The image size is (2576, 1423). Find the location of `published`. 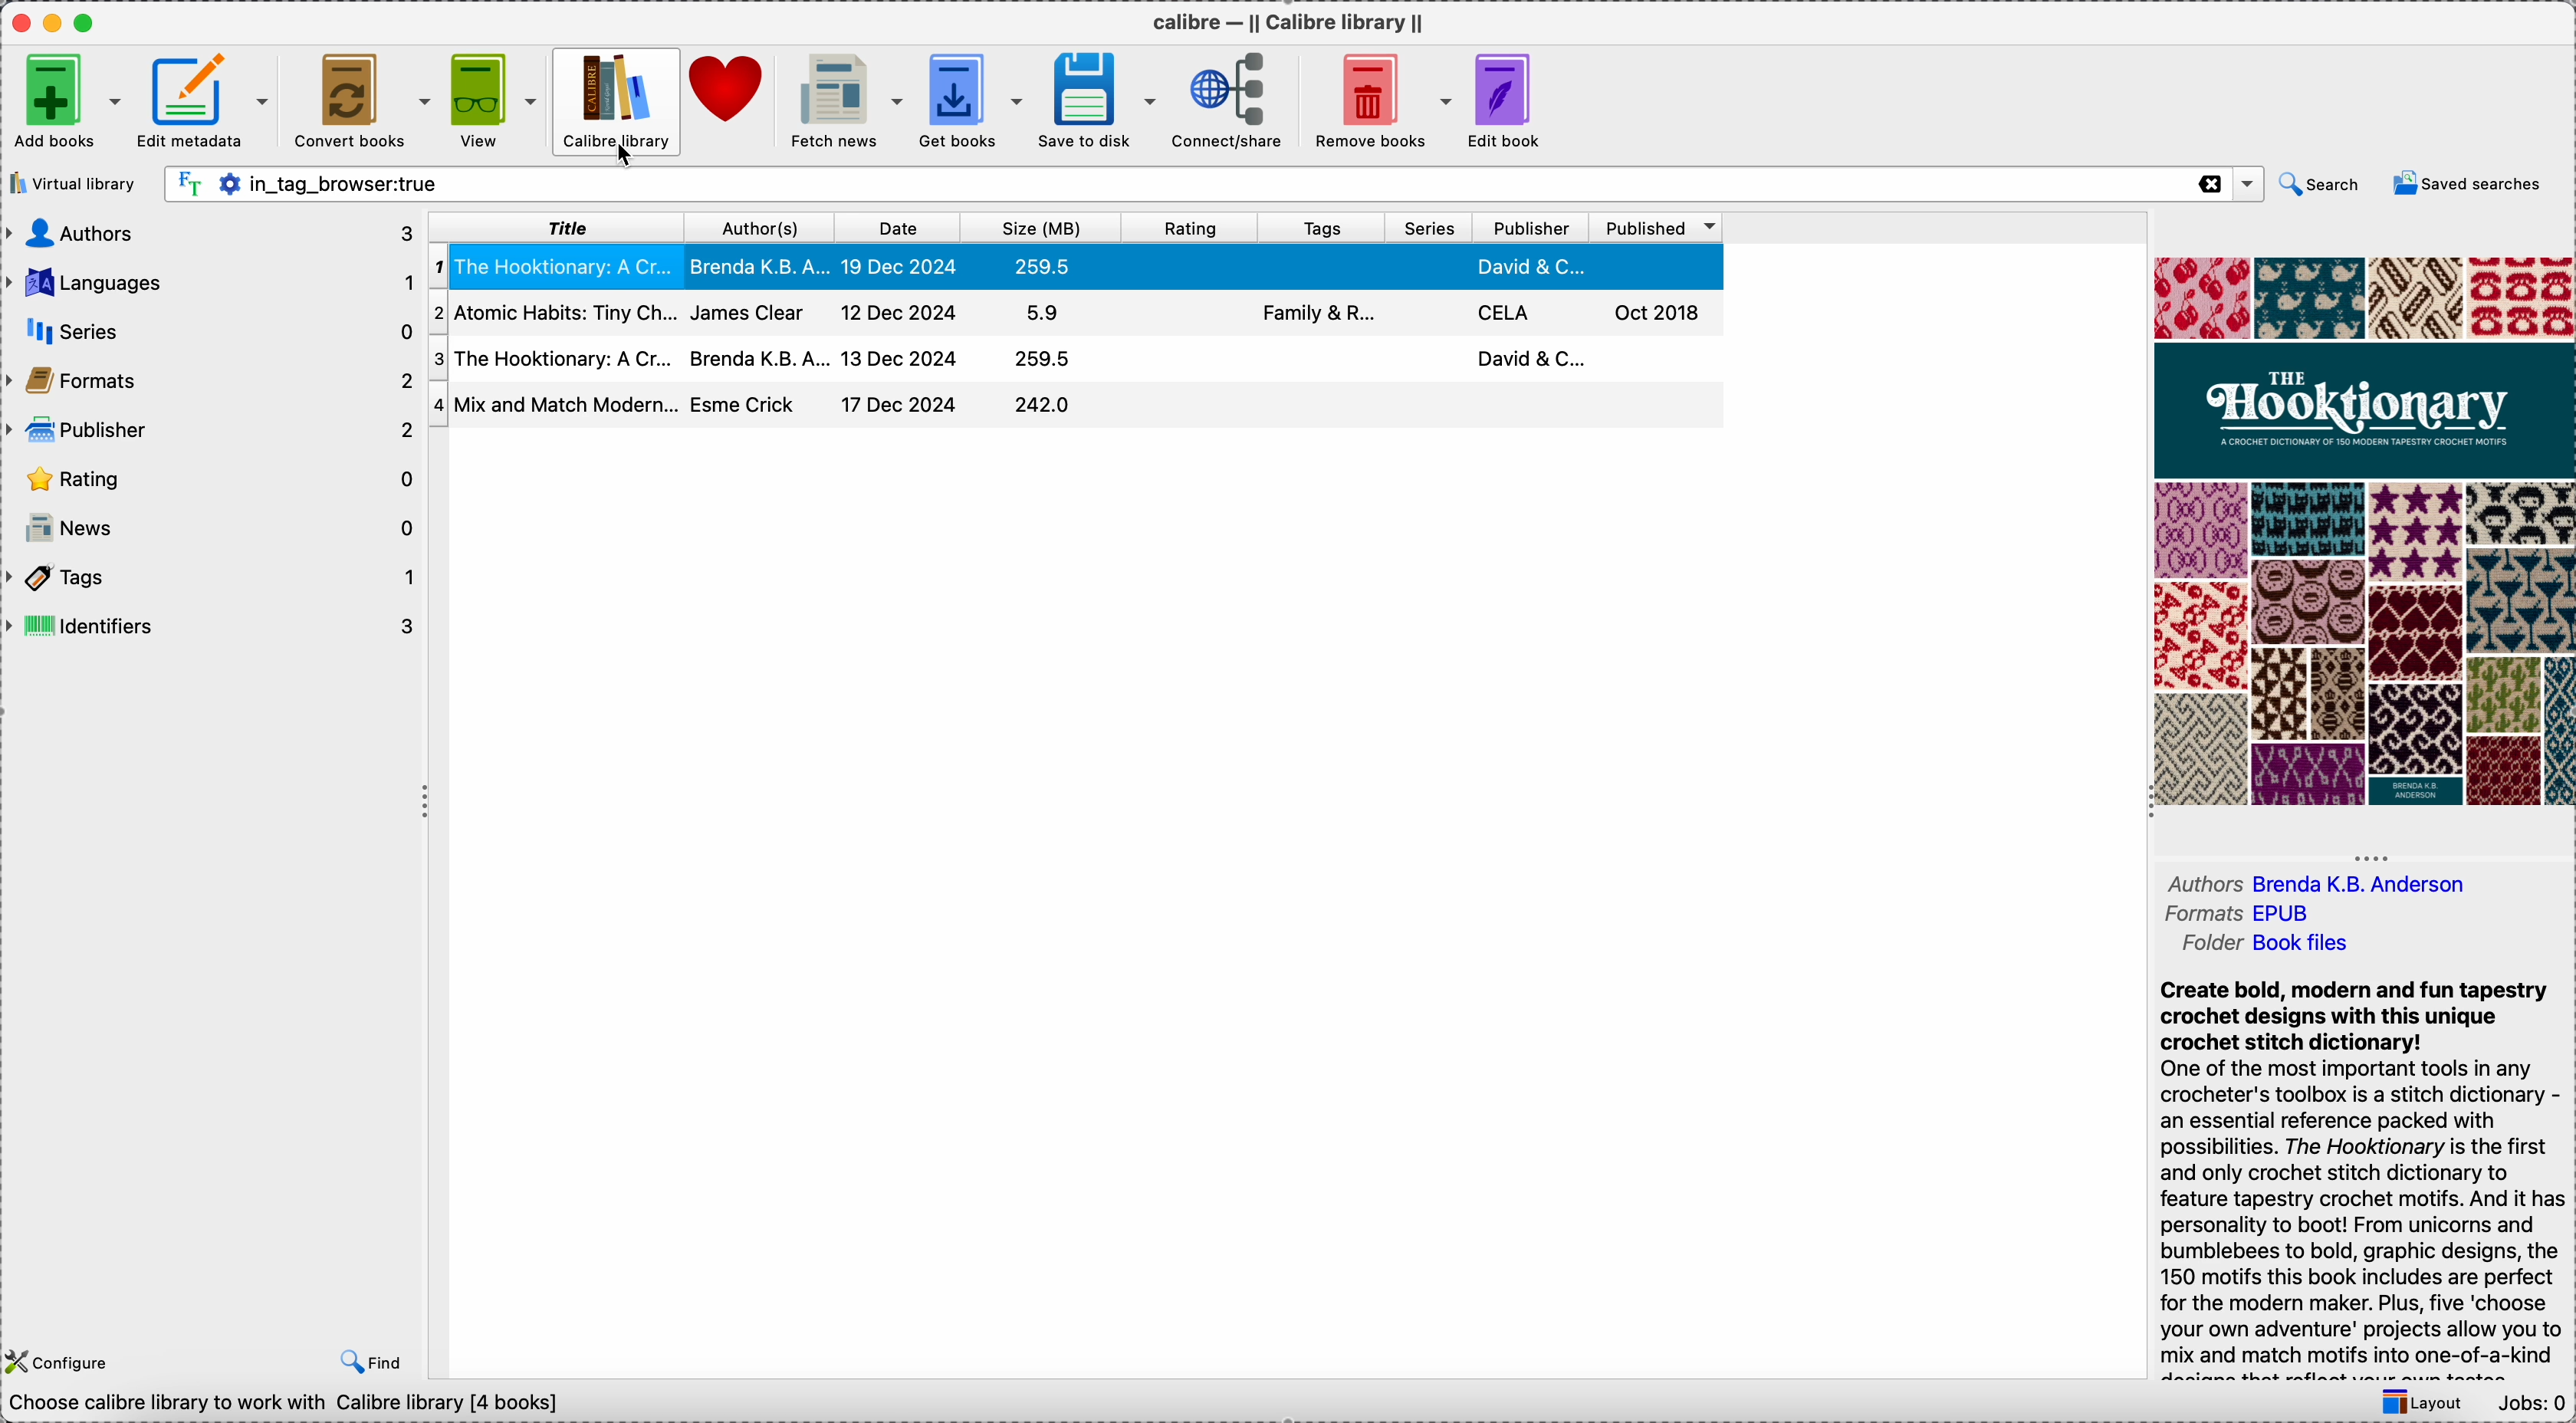

published is located at coordinates (1657, 229).